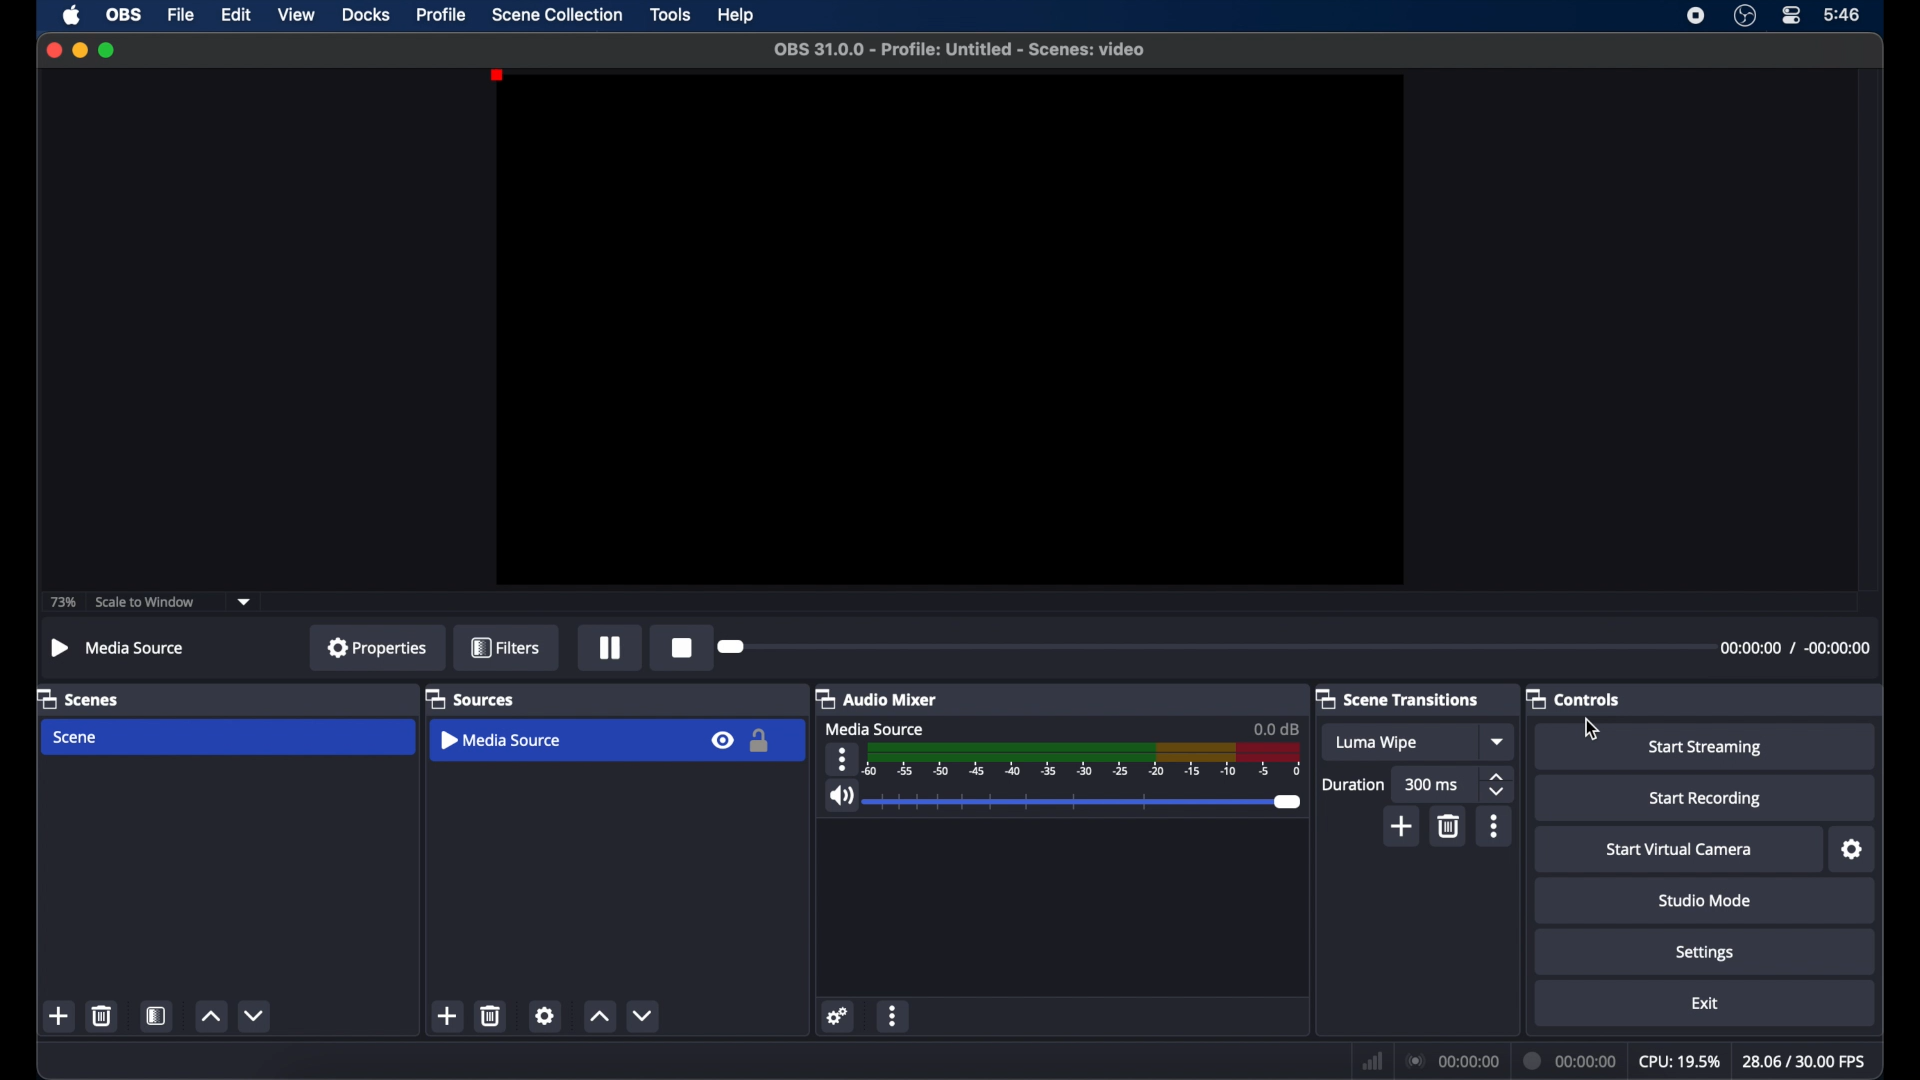  I want to click on dropdown, so click(244, 602).